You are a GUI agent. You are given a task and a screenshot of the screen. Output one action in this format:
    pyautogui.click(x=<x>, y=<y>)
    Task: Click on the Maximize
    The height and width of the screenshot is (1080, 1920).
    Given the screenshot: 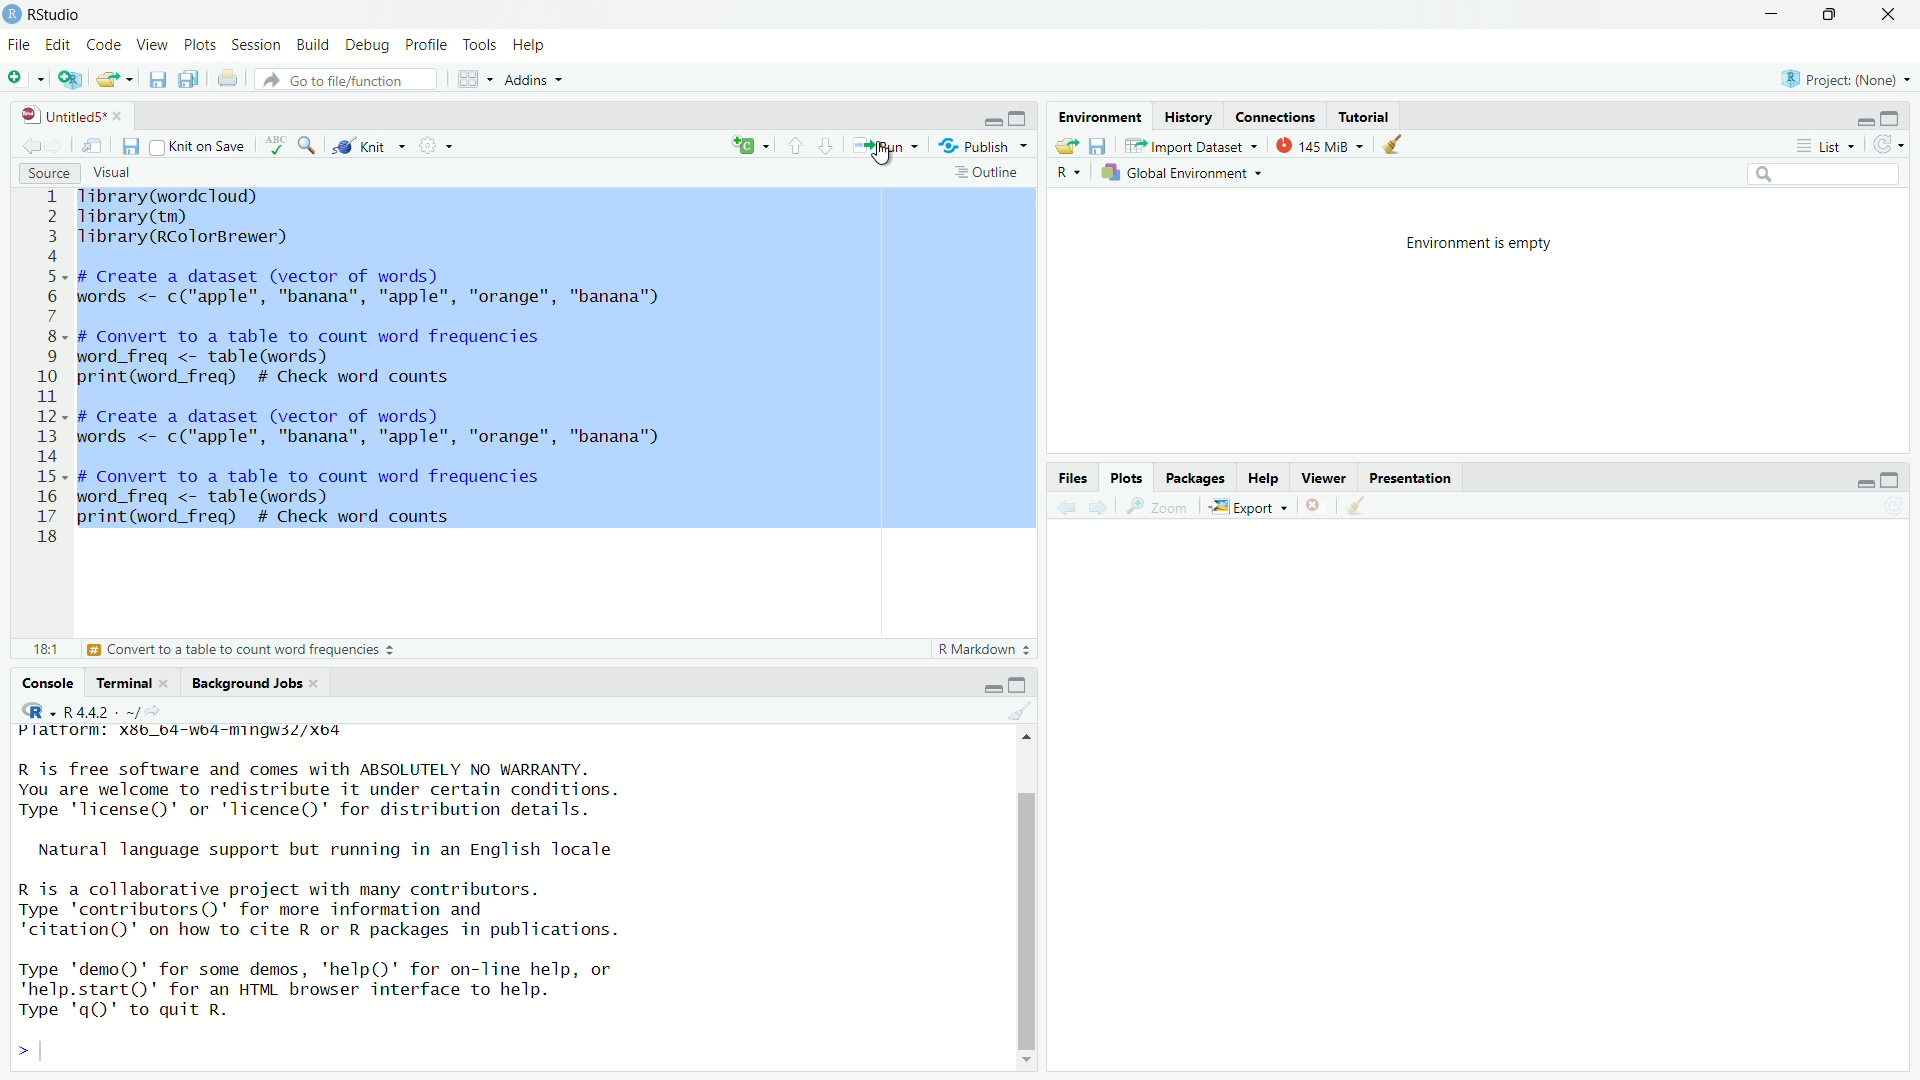 What is the action you would take?
    pyautogui.click(x=1021, y=119)
    